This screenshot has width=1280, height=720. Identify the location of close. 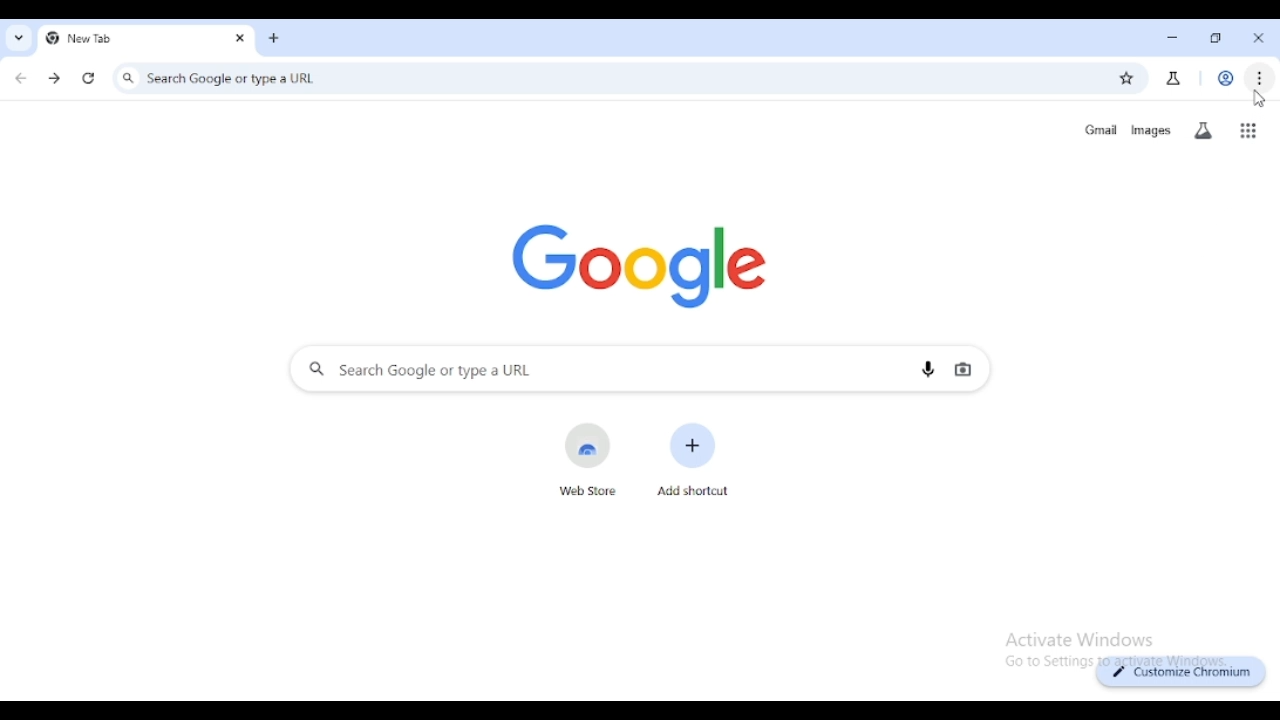
(1260, 38).